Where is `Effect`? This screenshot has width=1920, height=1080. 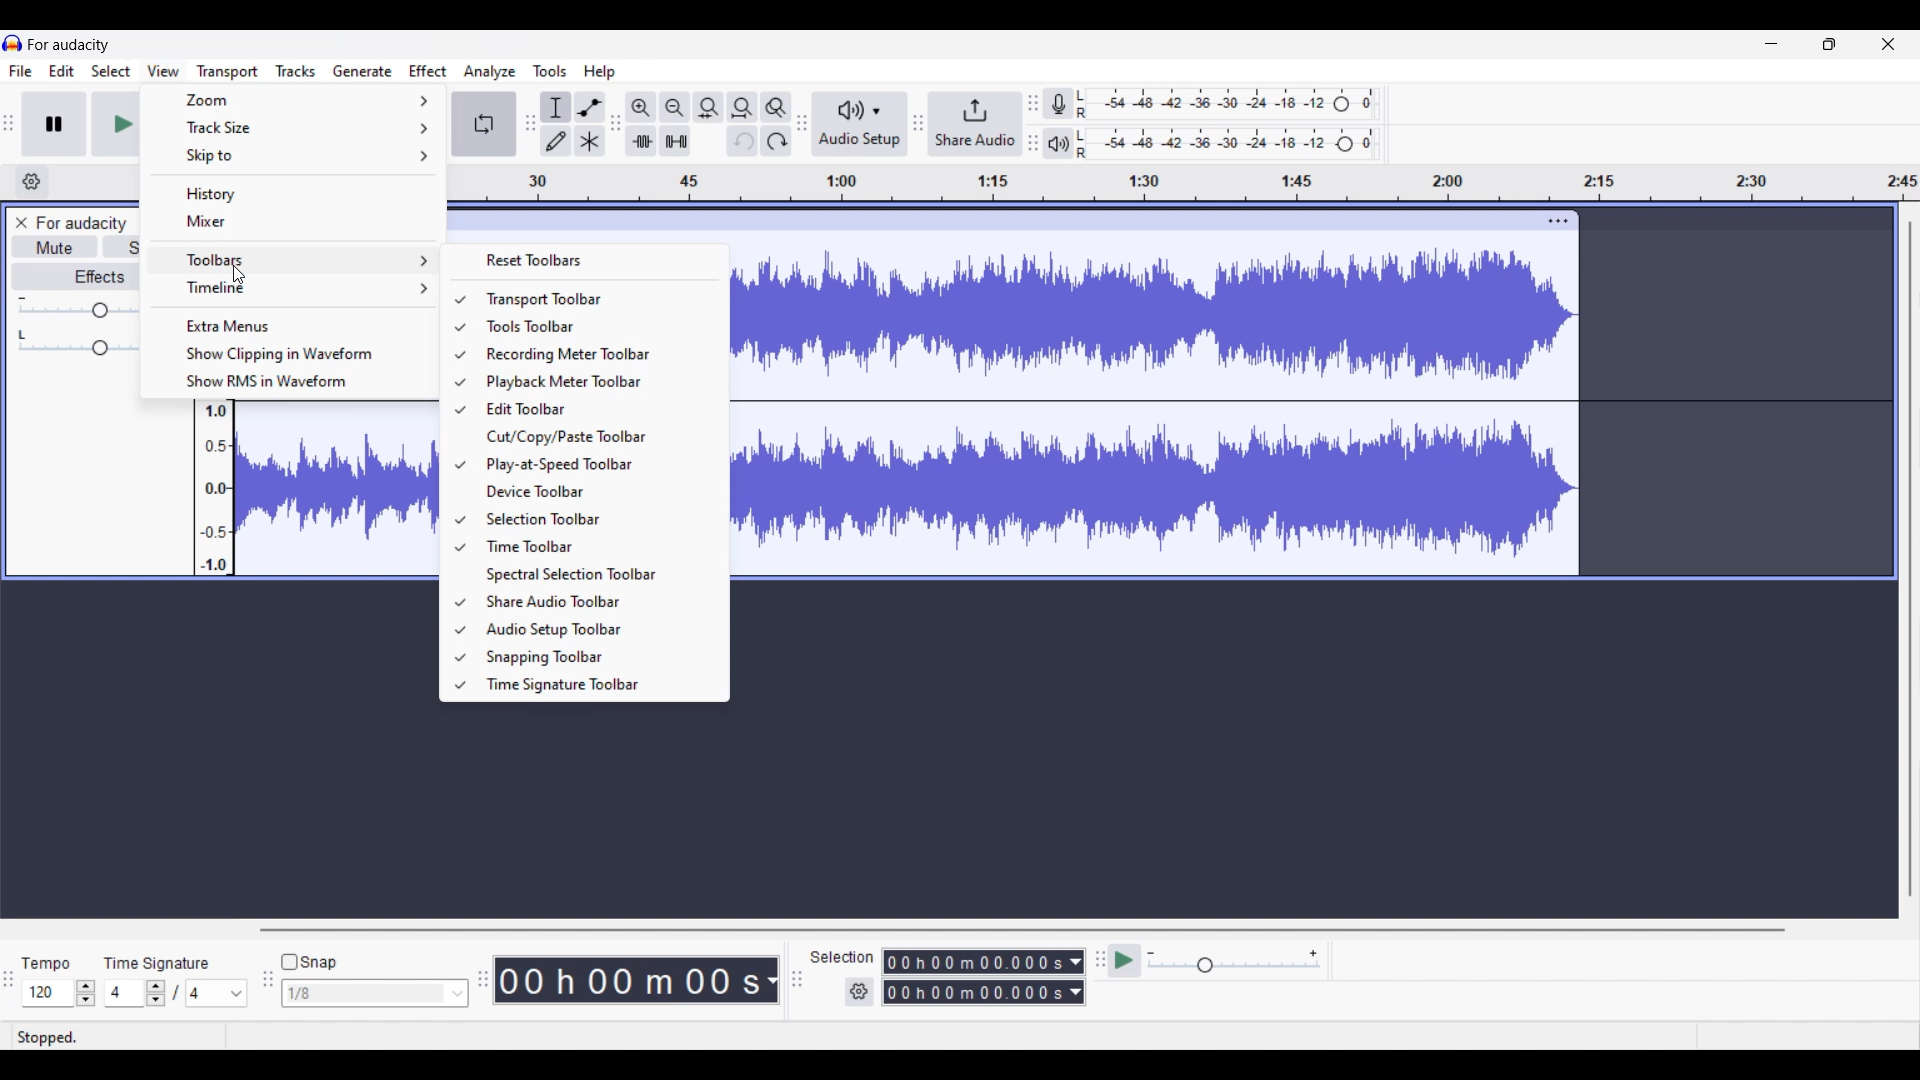
Effect is located at coordinates (428, 72).